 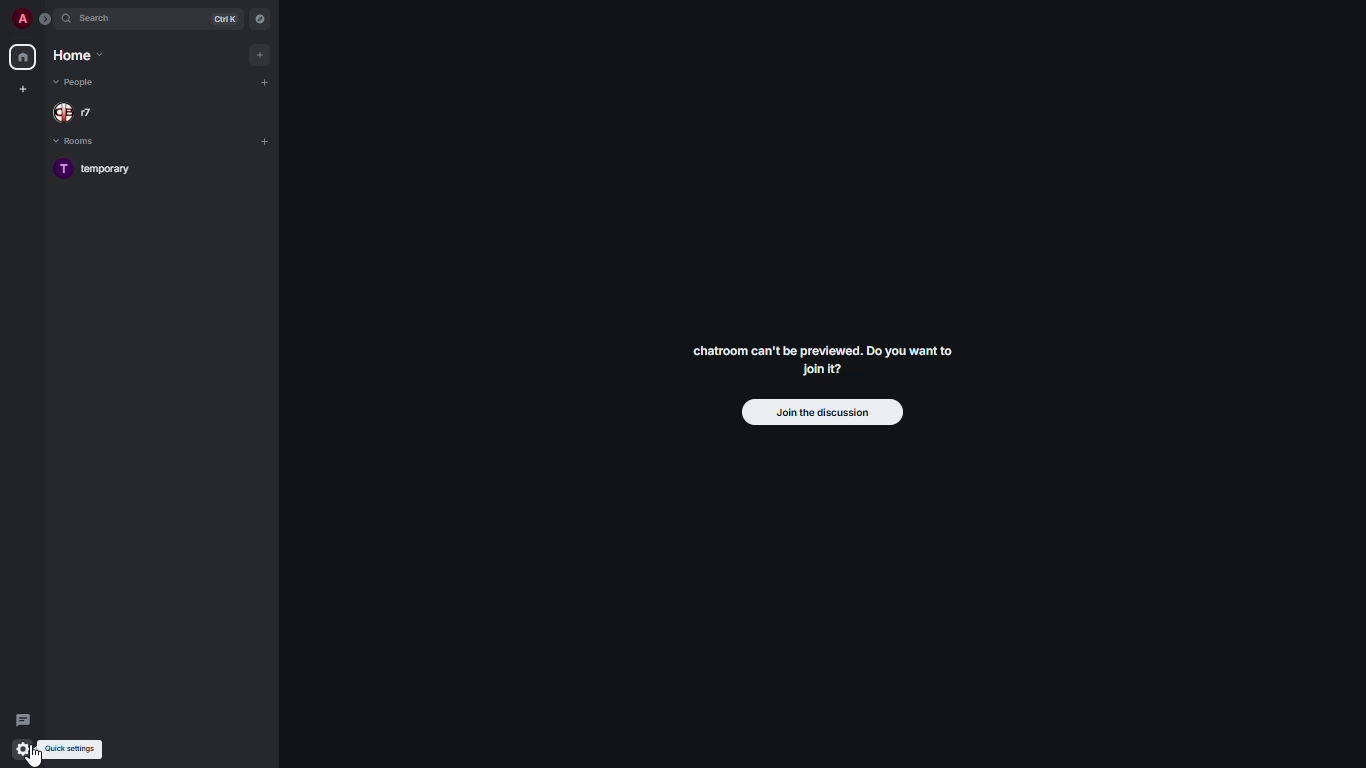 What do you see at coordinates (74, 750) in the screenshot?
I see `quick settings` at bounding box center [74, 750].